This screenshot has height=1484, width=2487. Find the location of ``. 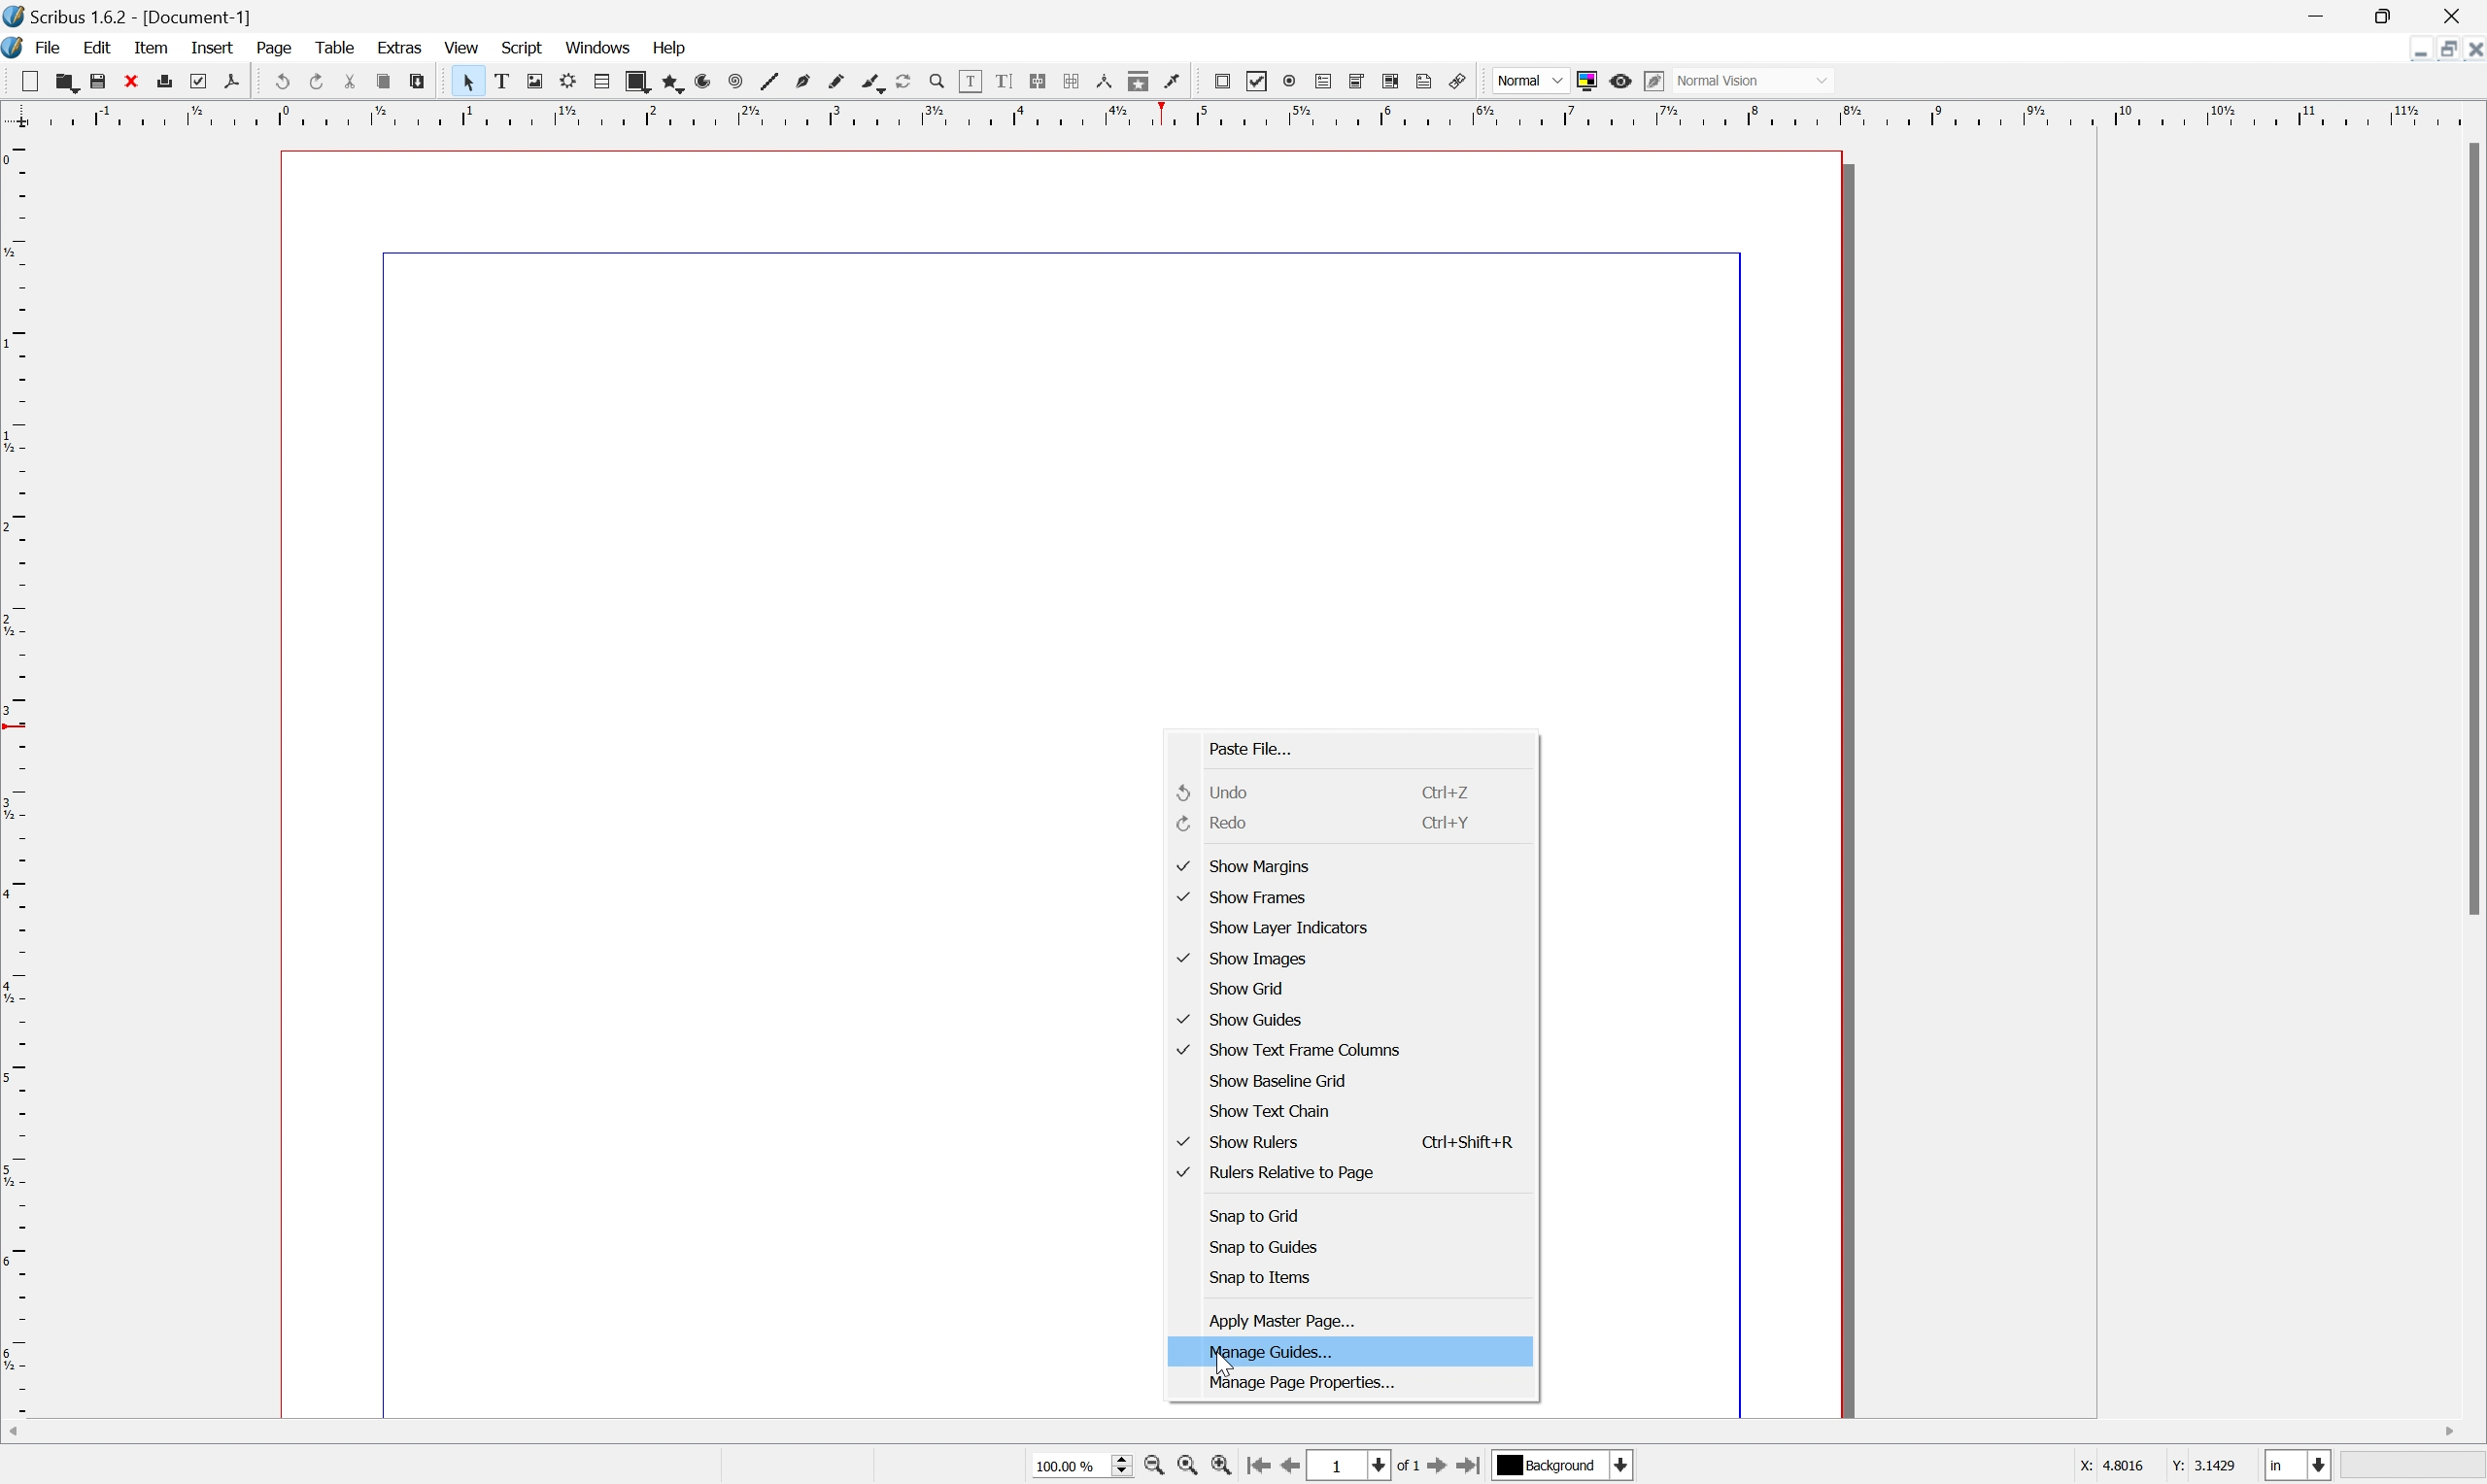

 is located at coordinates (1326, 81).